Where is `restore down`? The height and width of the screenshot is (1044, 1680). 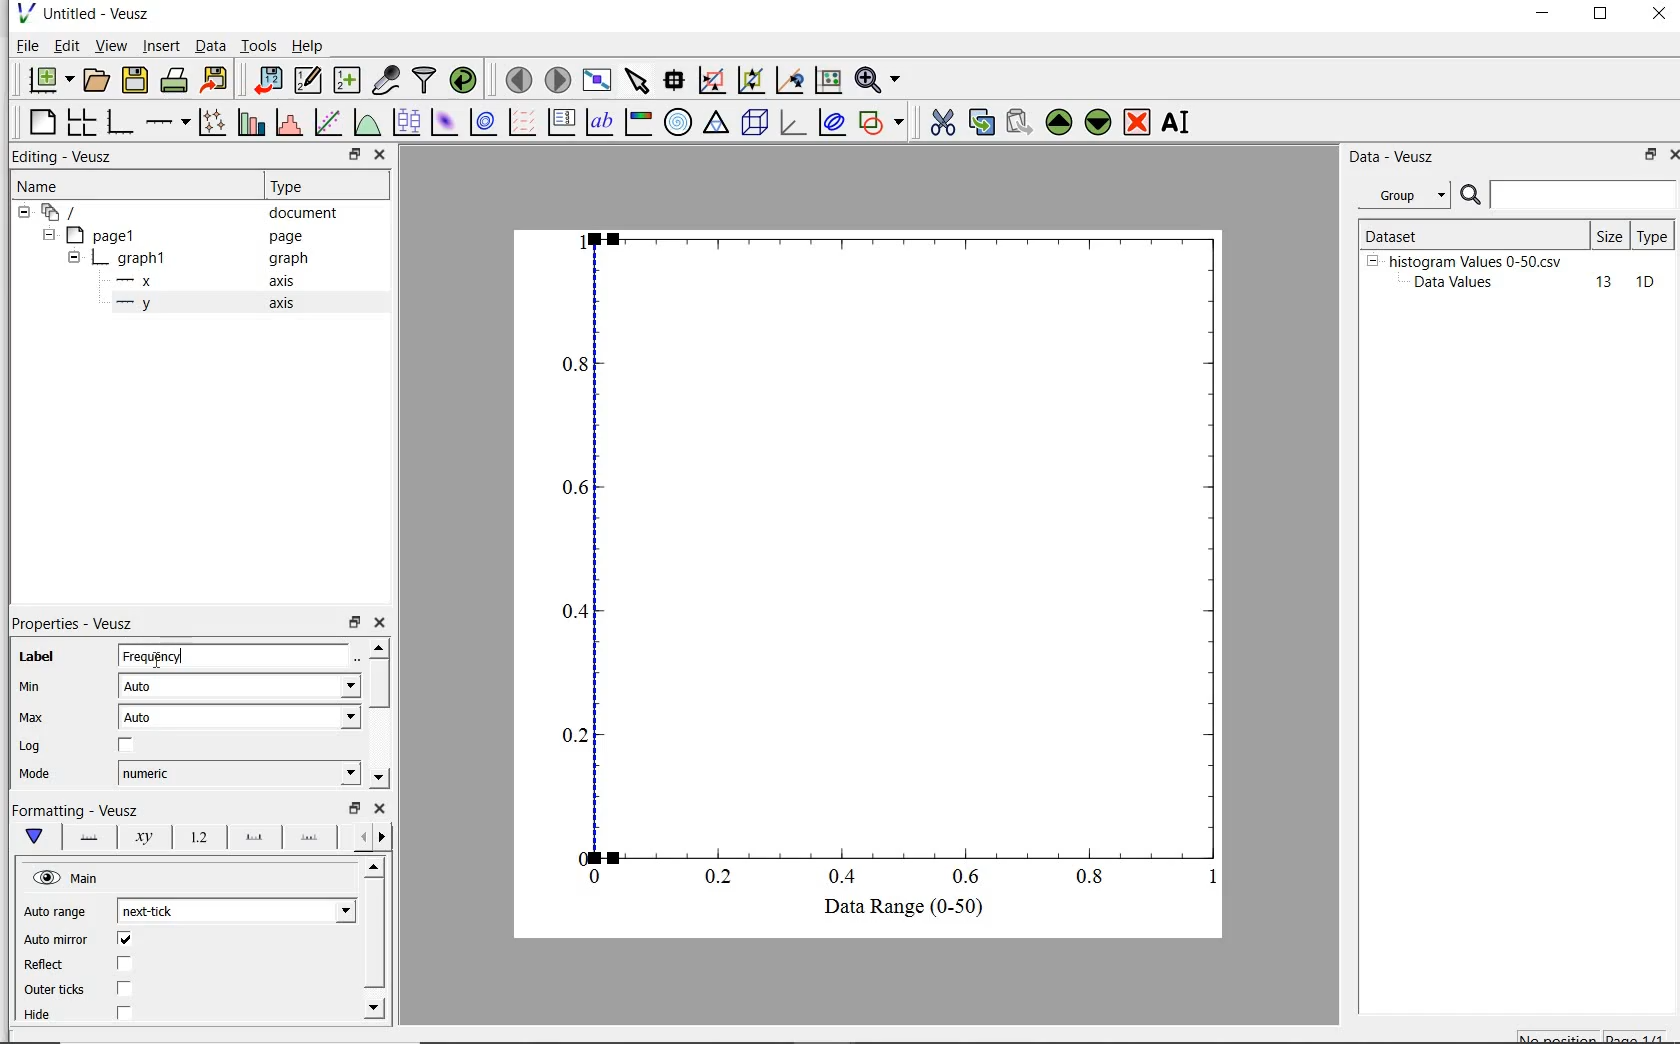 restore down is located at coordinates (355, 808).